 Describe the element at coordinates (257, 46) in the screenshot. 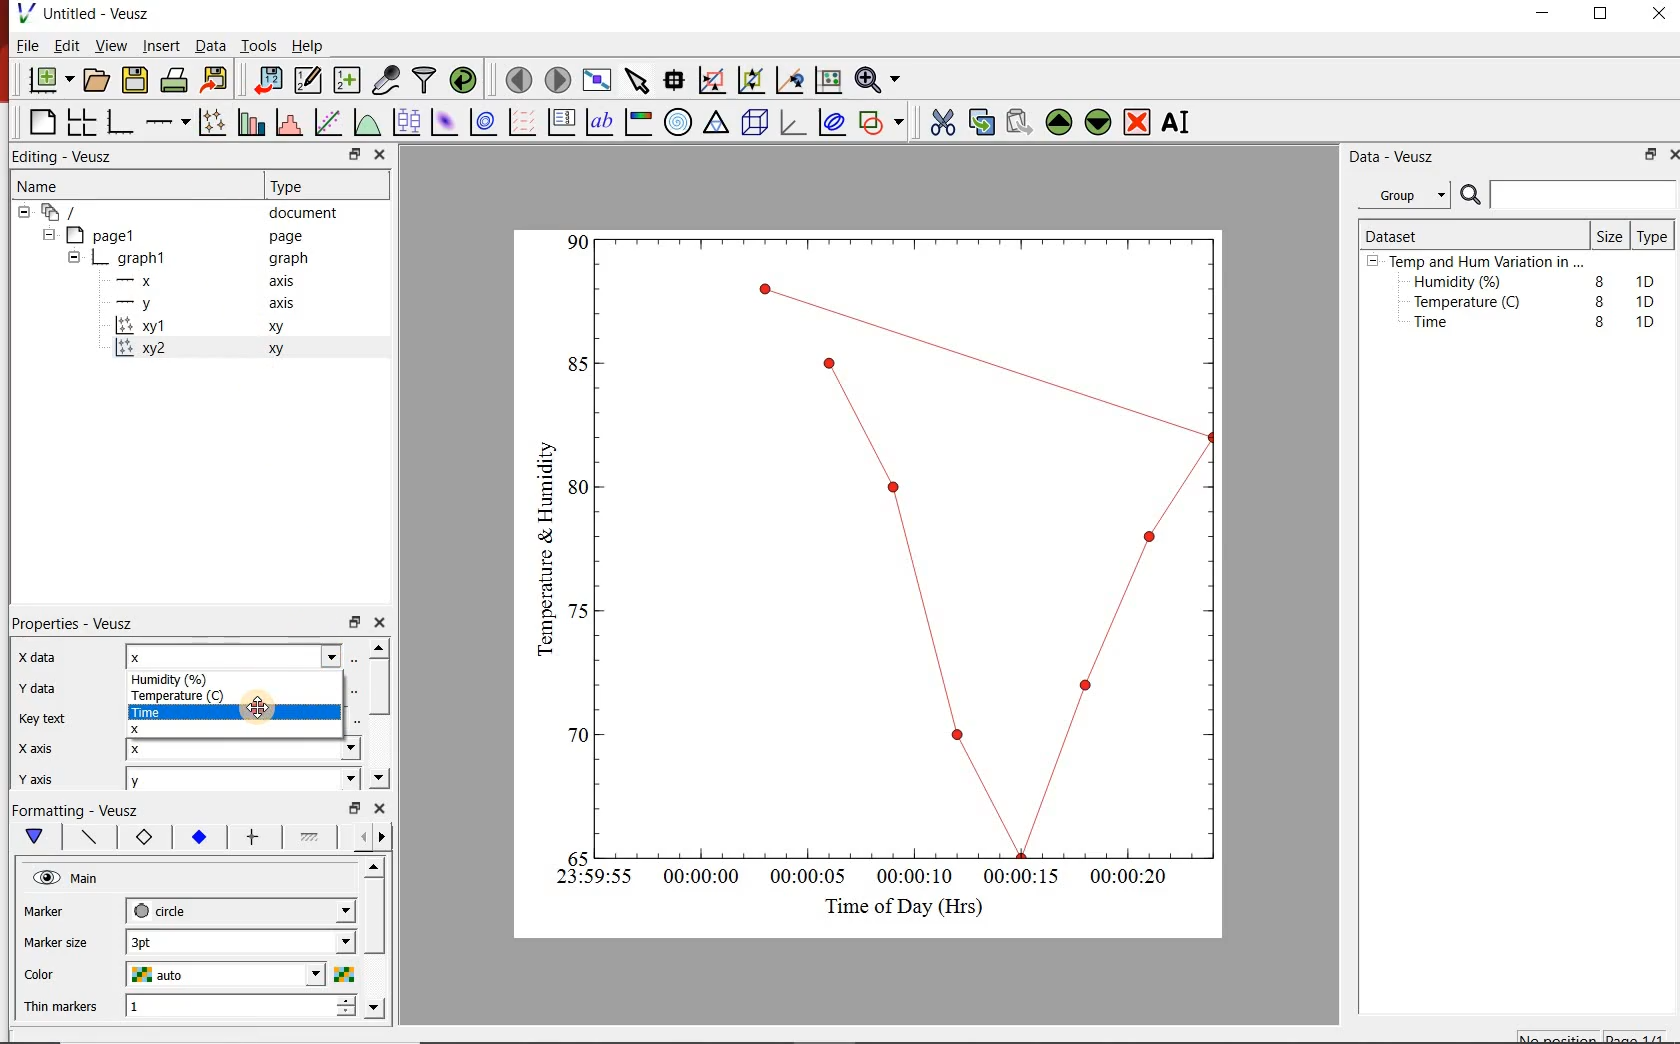

I see `Tools` at that location.